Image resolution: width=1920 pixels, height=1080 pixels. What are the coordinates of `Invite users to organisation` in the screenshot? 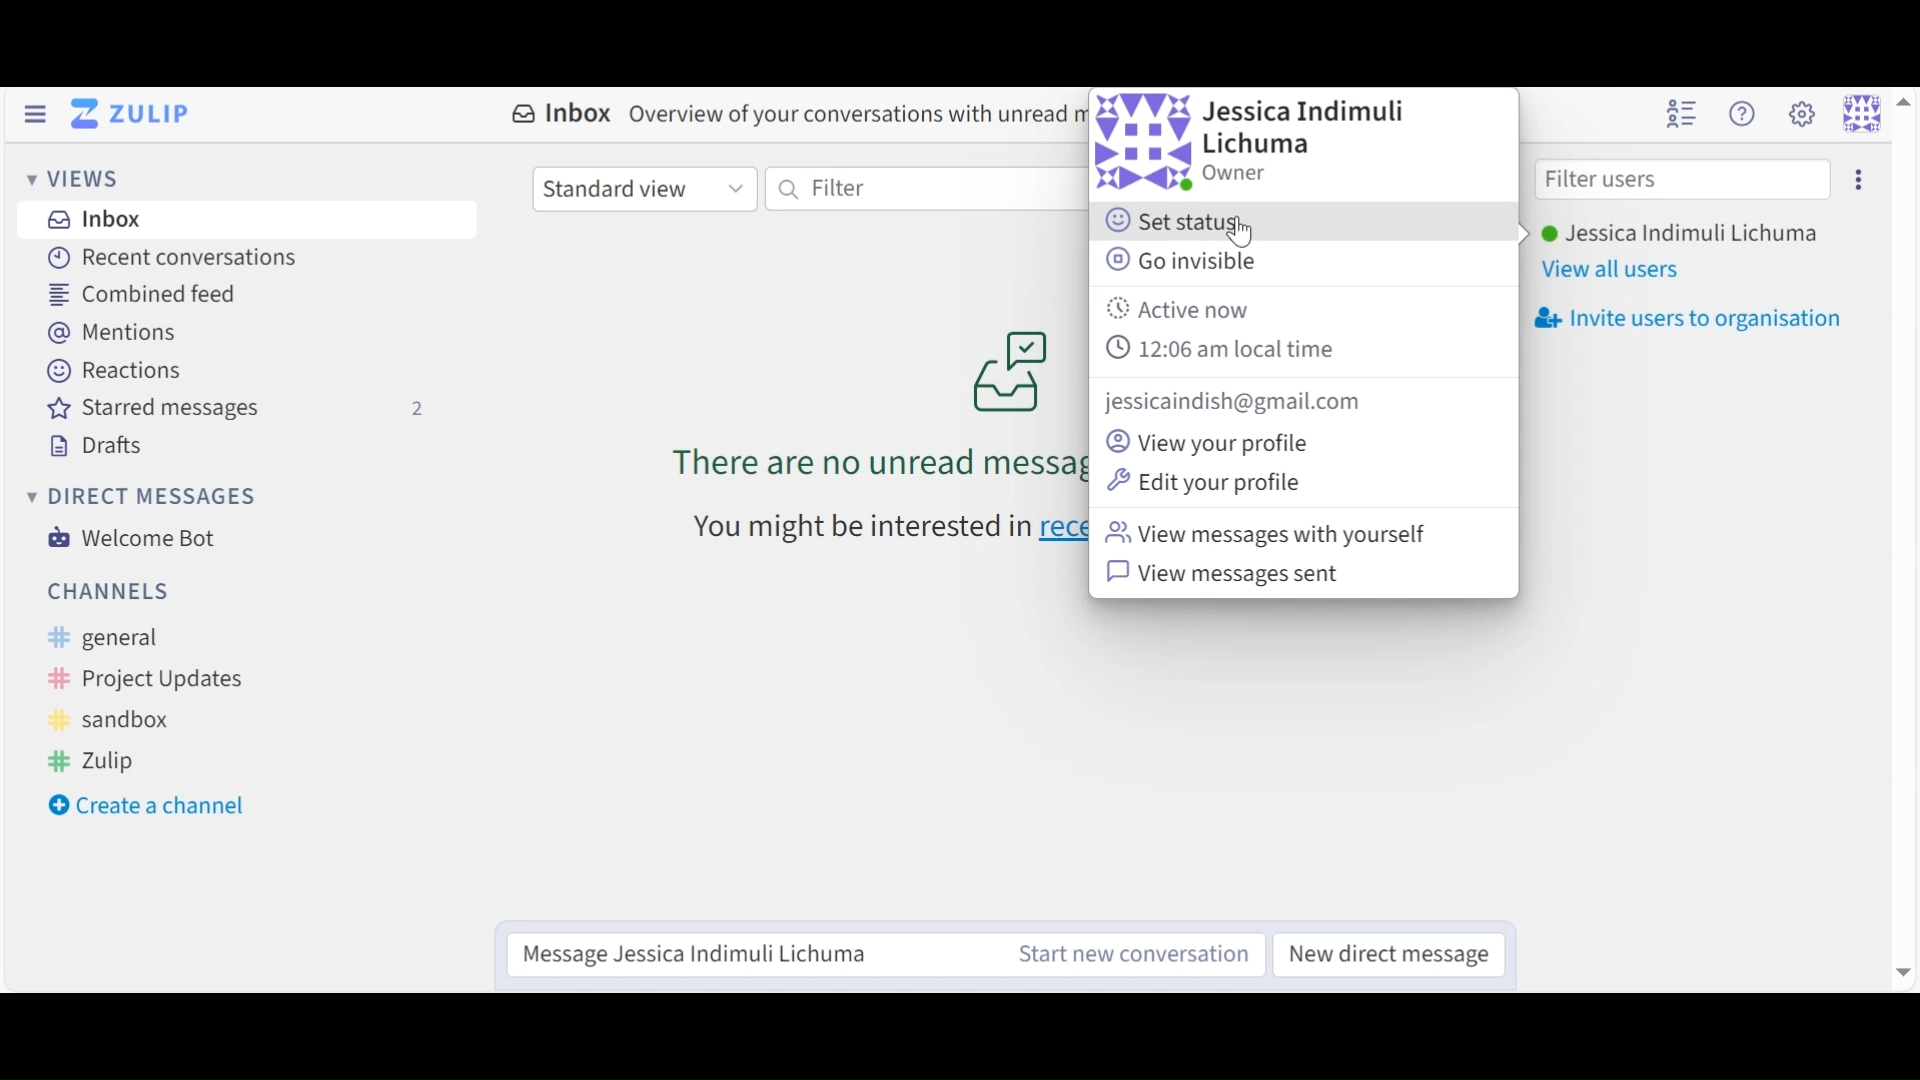 It's located at (1855, 179).